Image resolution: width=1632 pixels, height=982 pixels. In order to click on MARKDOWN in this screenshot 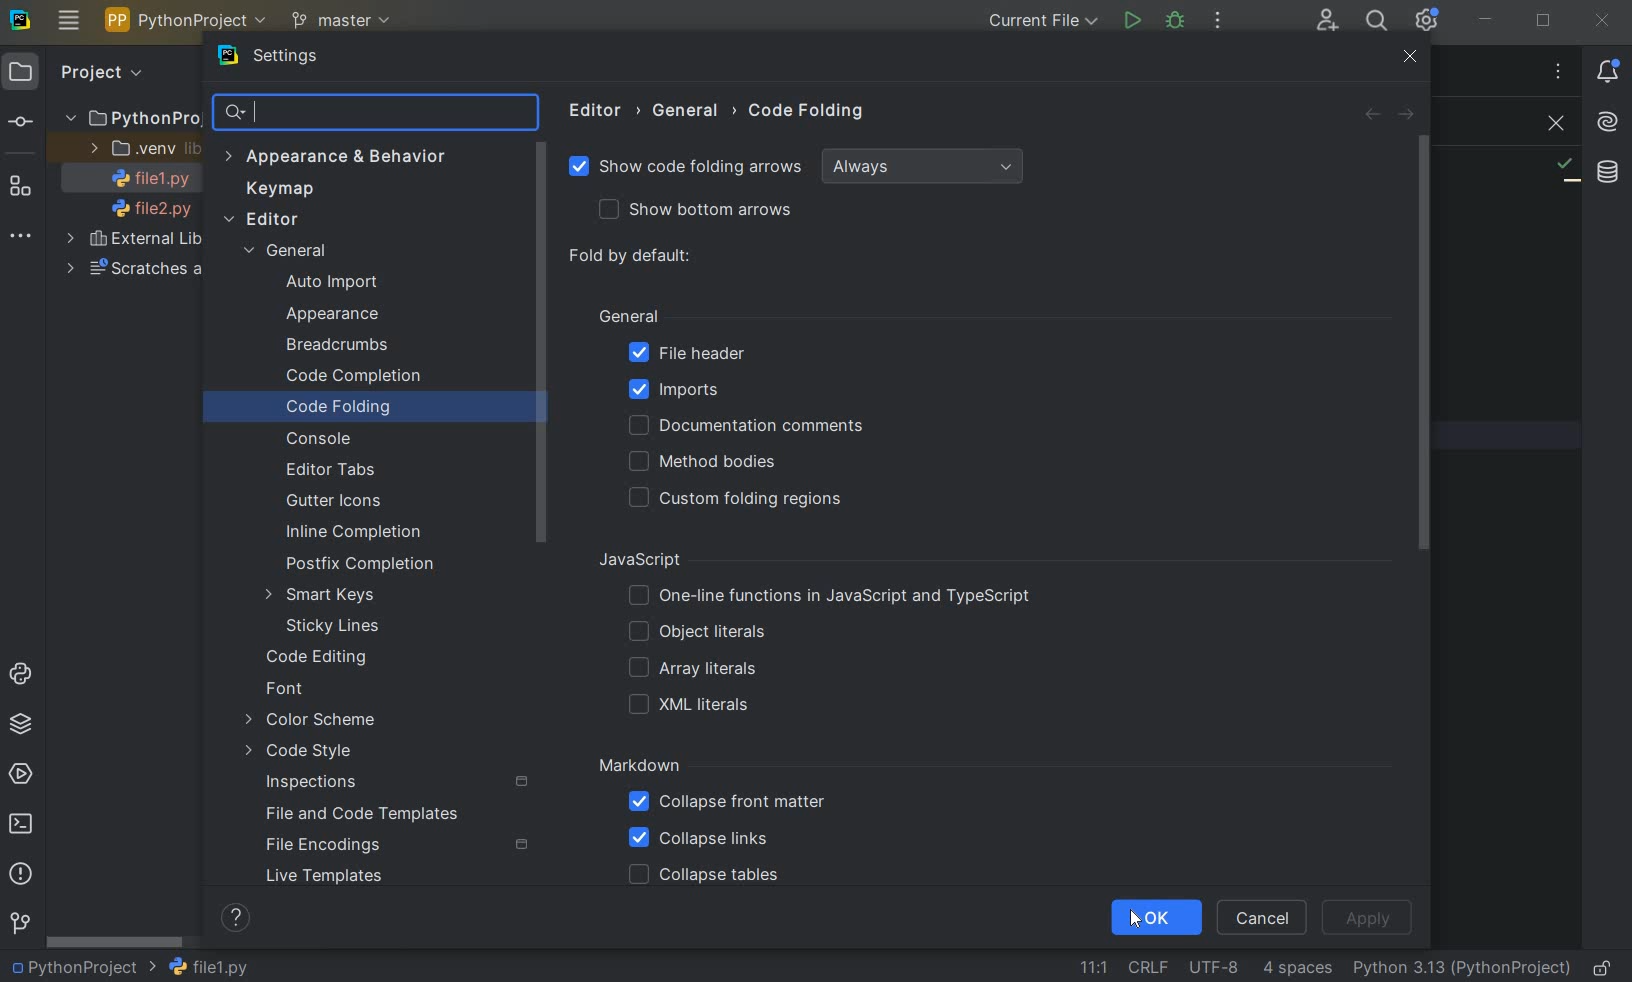, I will do `click(640, 766)`.